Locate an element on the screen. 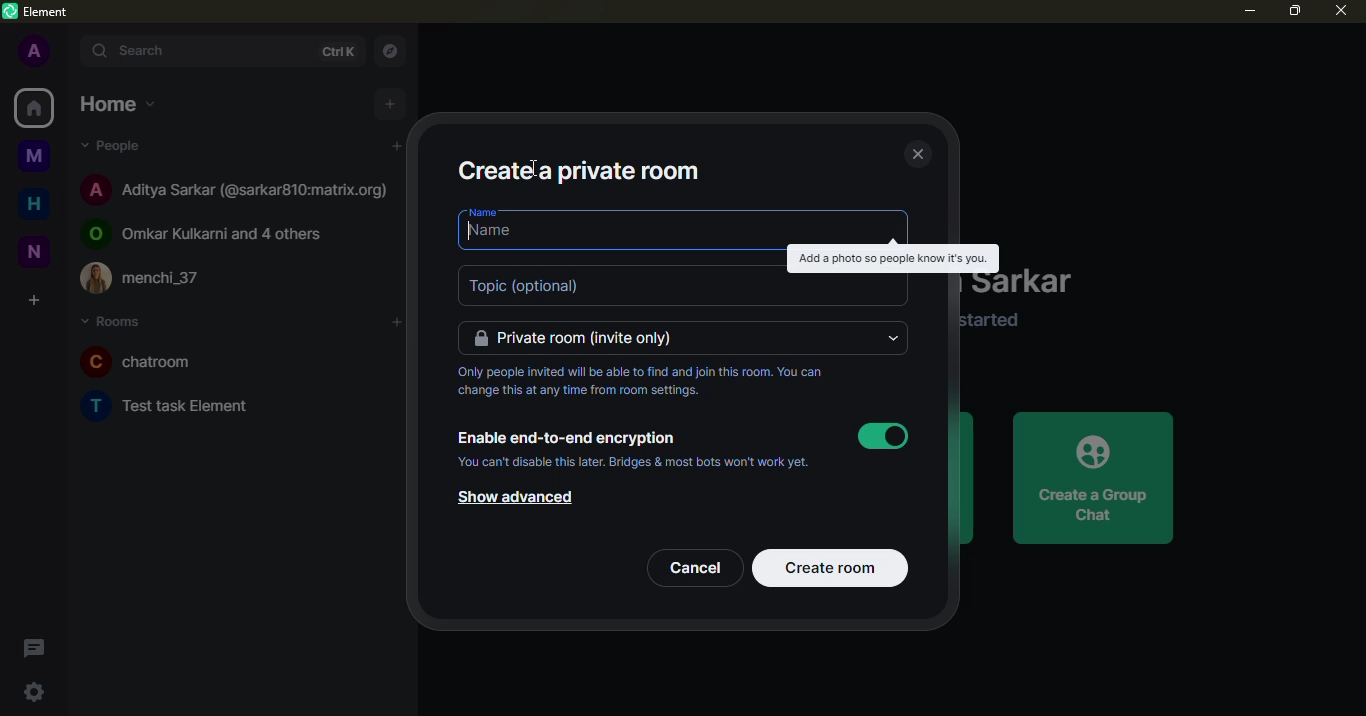 Image resolution: width=1366 pixels, height=716 pixels. name is located at coordinates (506, 232).